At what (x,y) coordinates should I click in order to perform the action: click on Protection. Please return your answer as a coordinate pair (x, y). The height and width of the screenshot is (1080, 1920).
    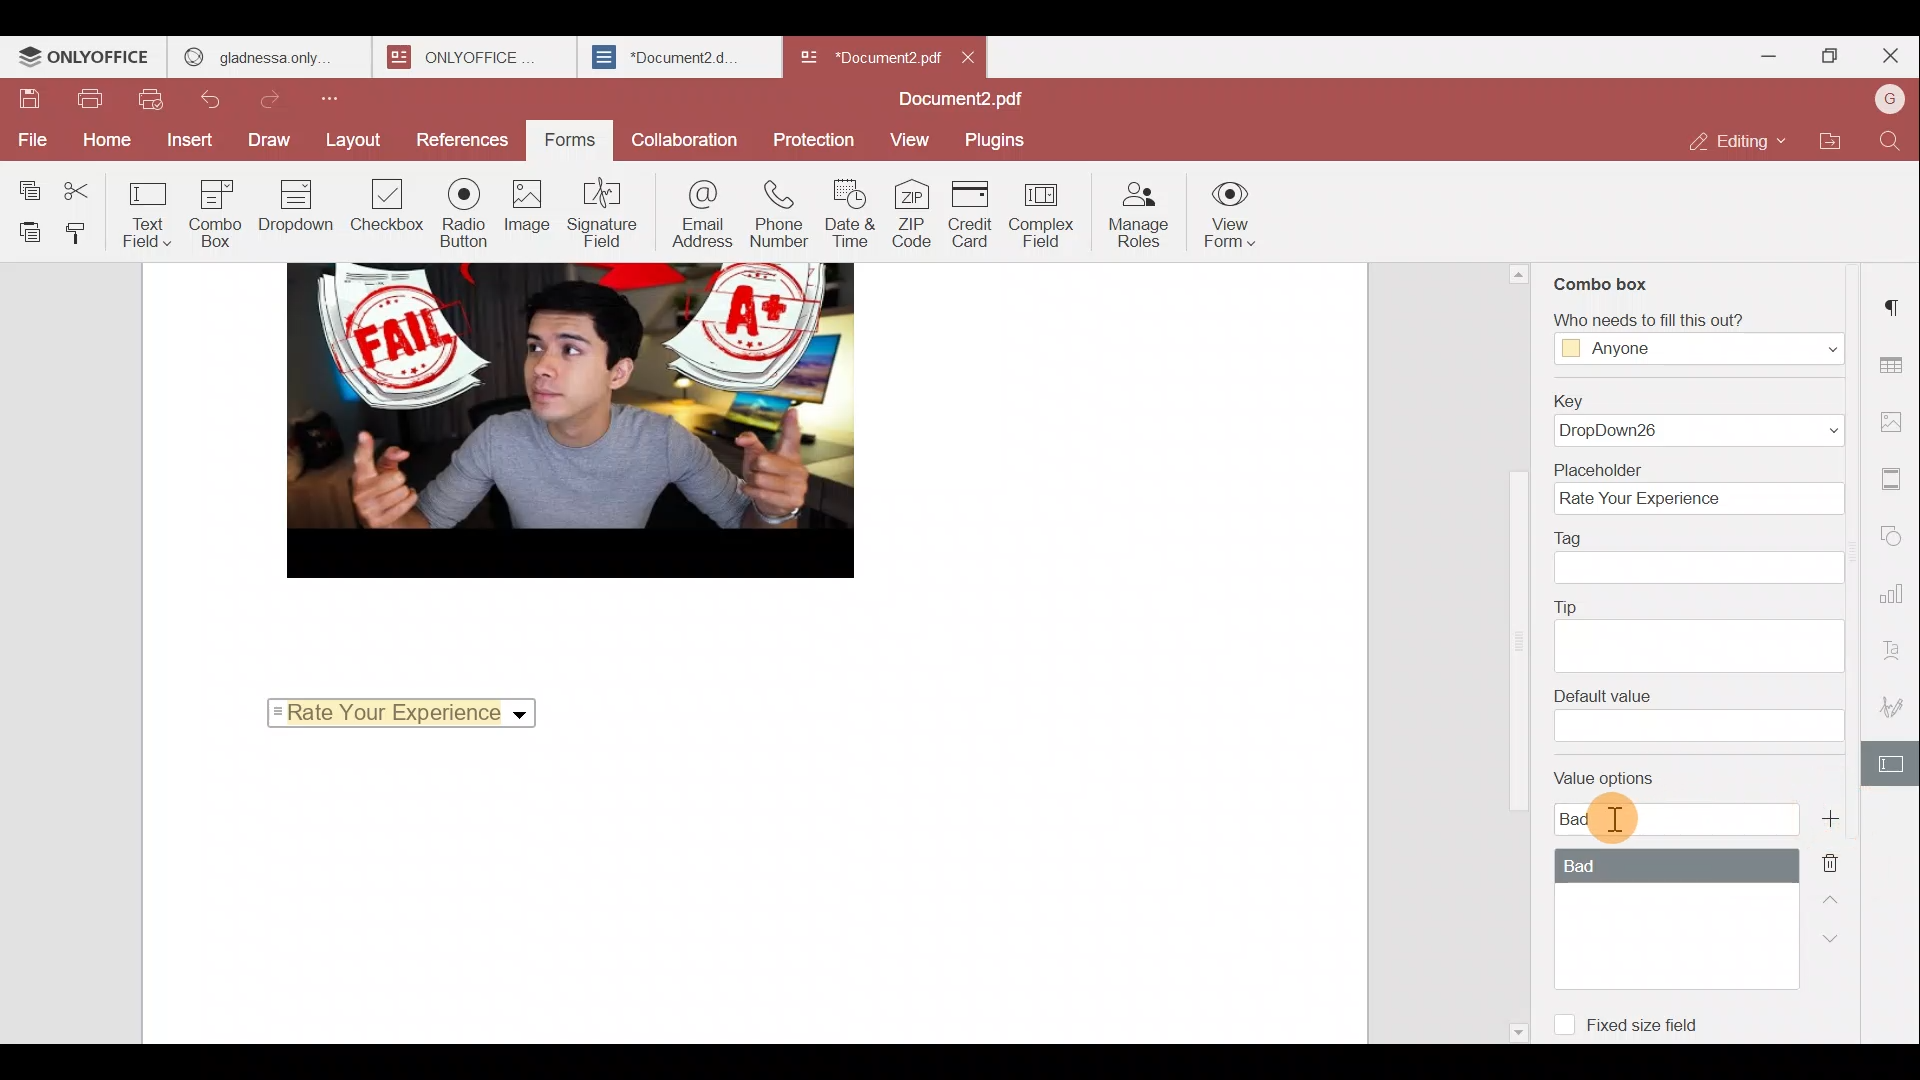
    Looking at the image, I should click on (812, 136).